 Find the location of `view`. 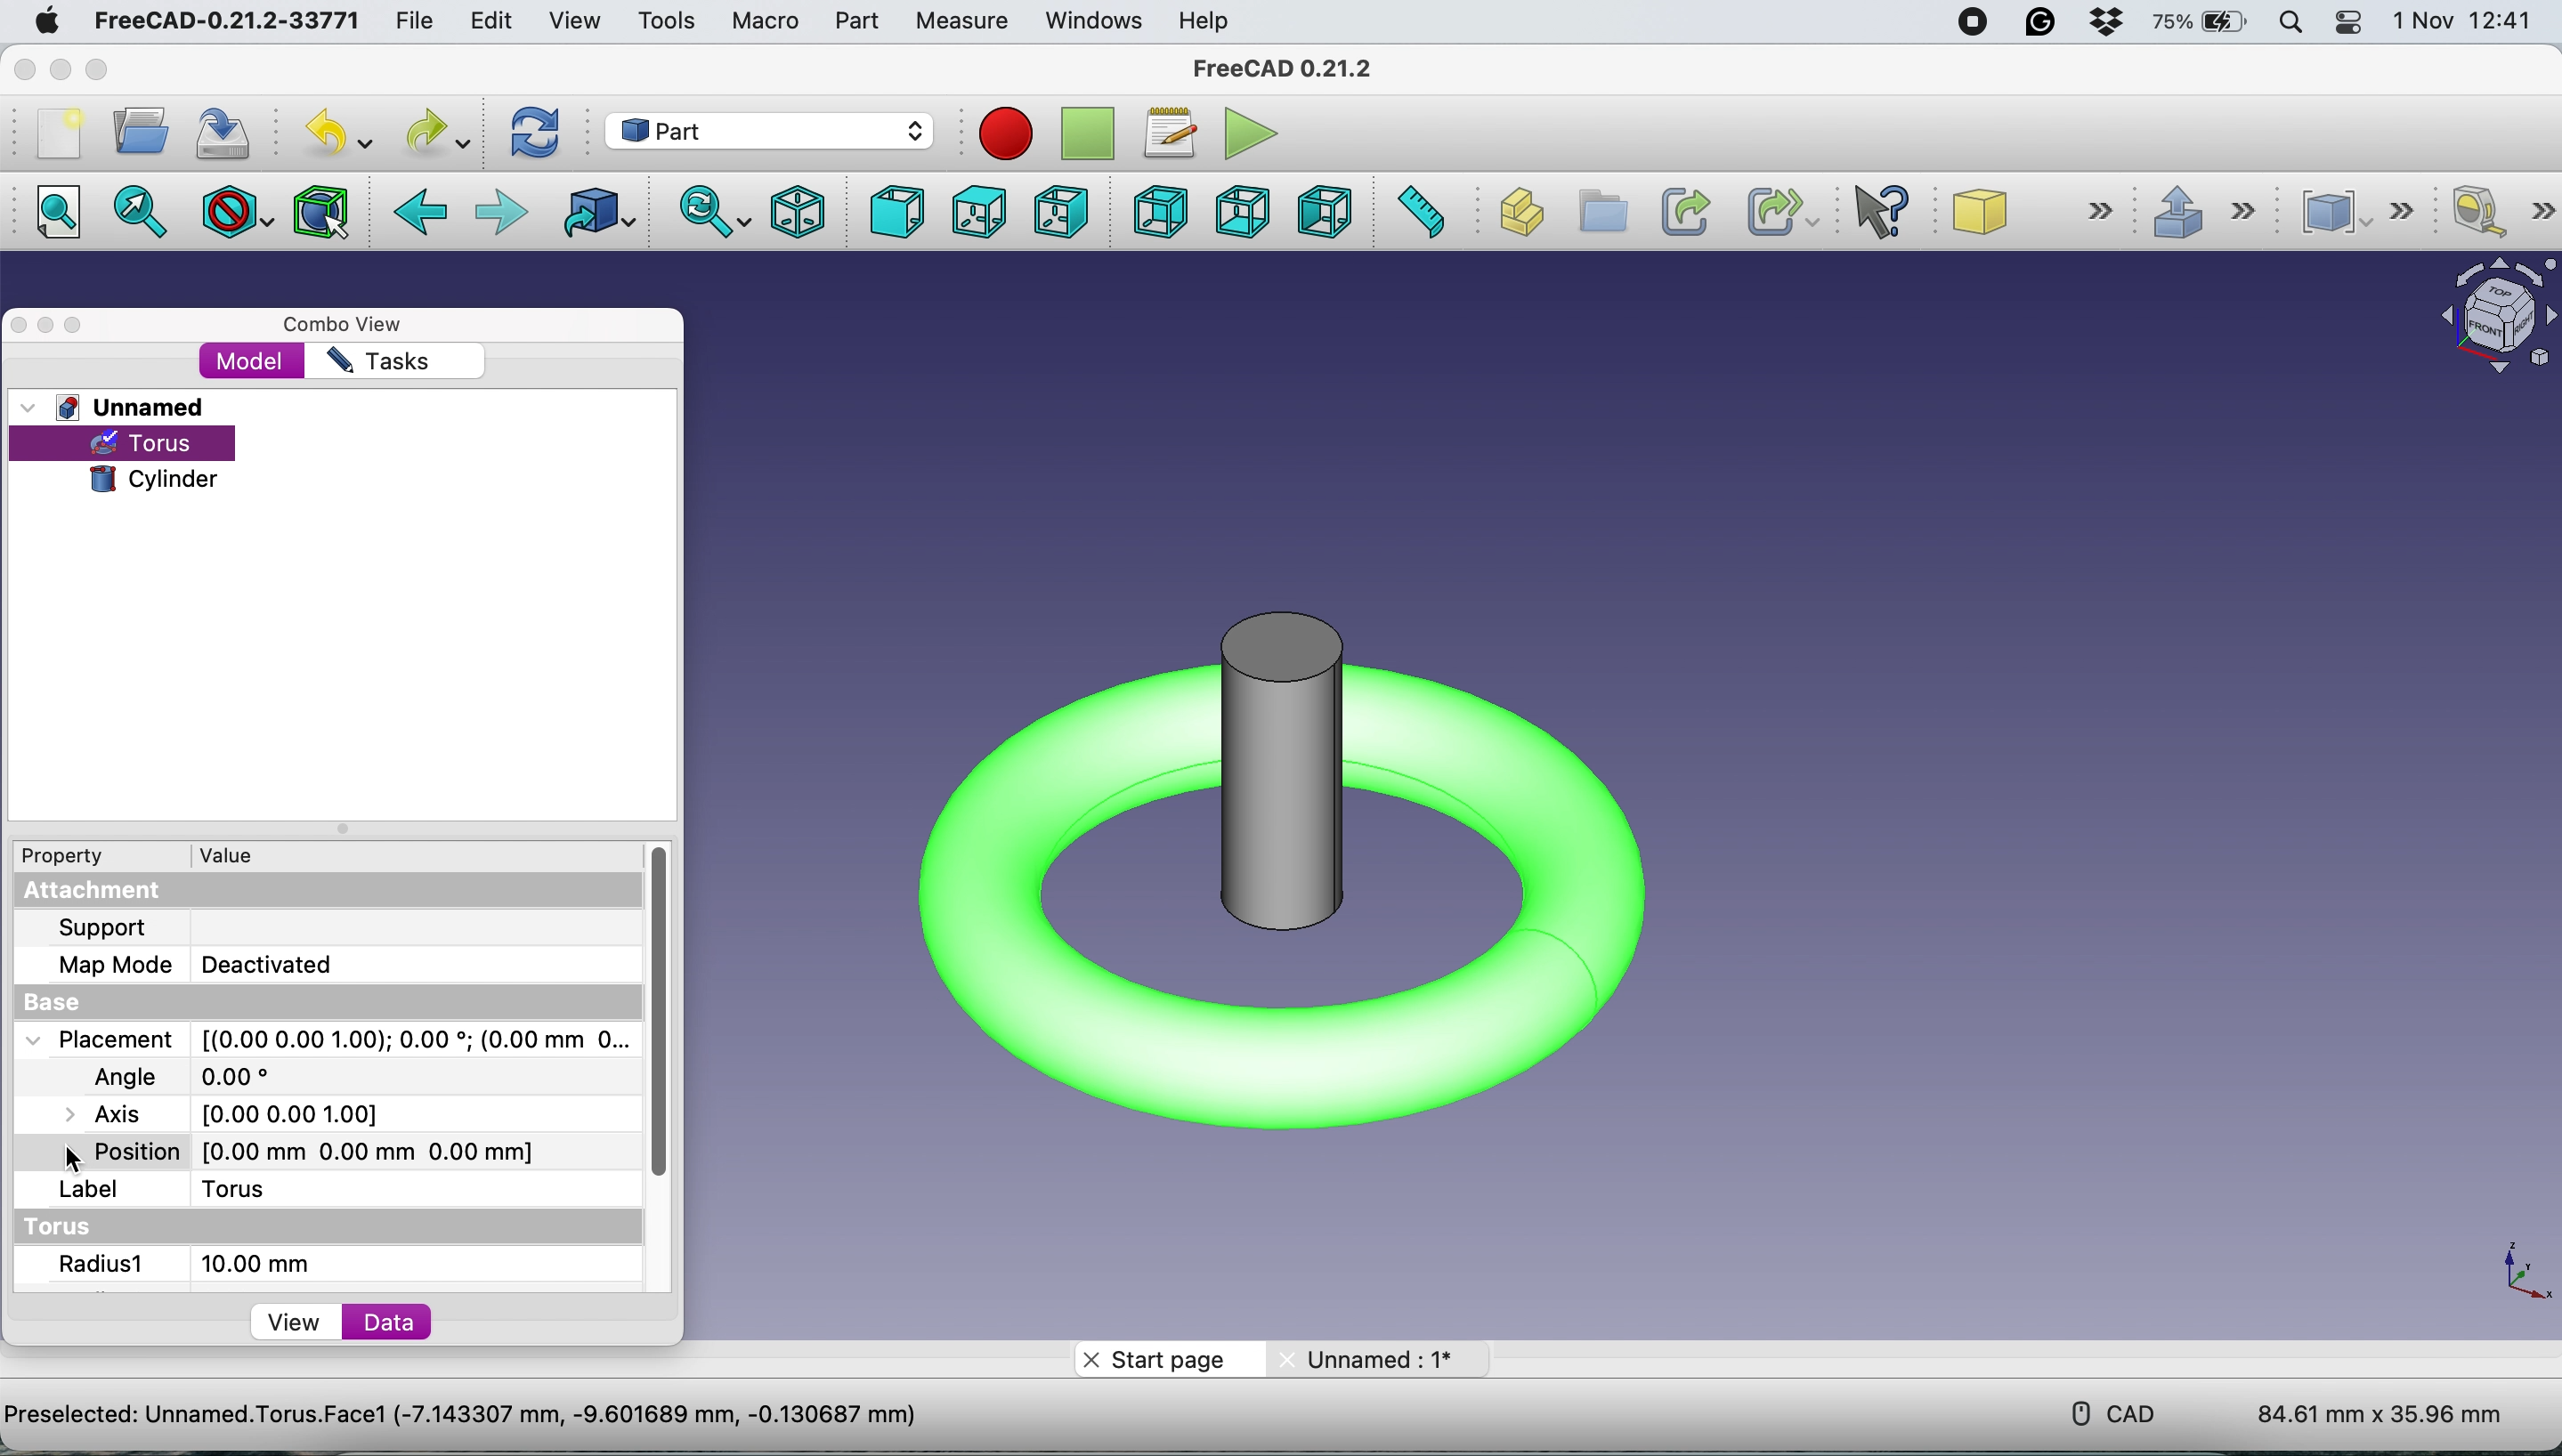

view is located at coordinates (574, 21).